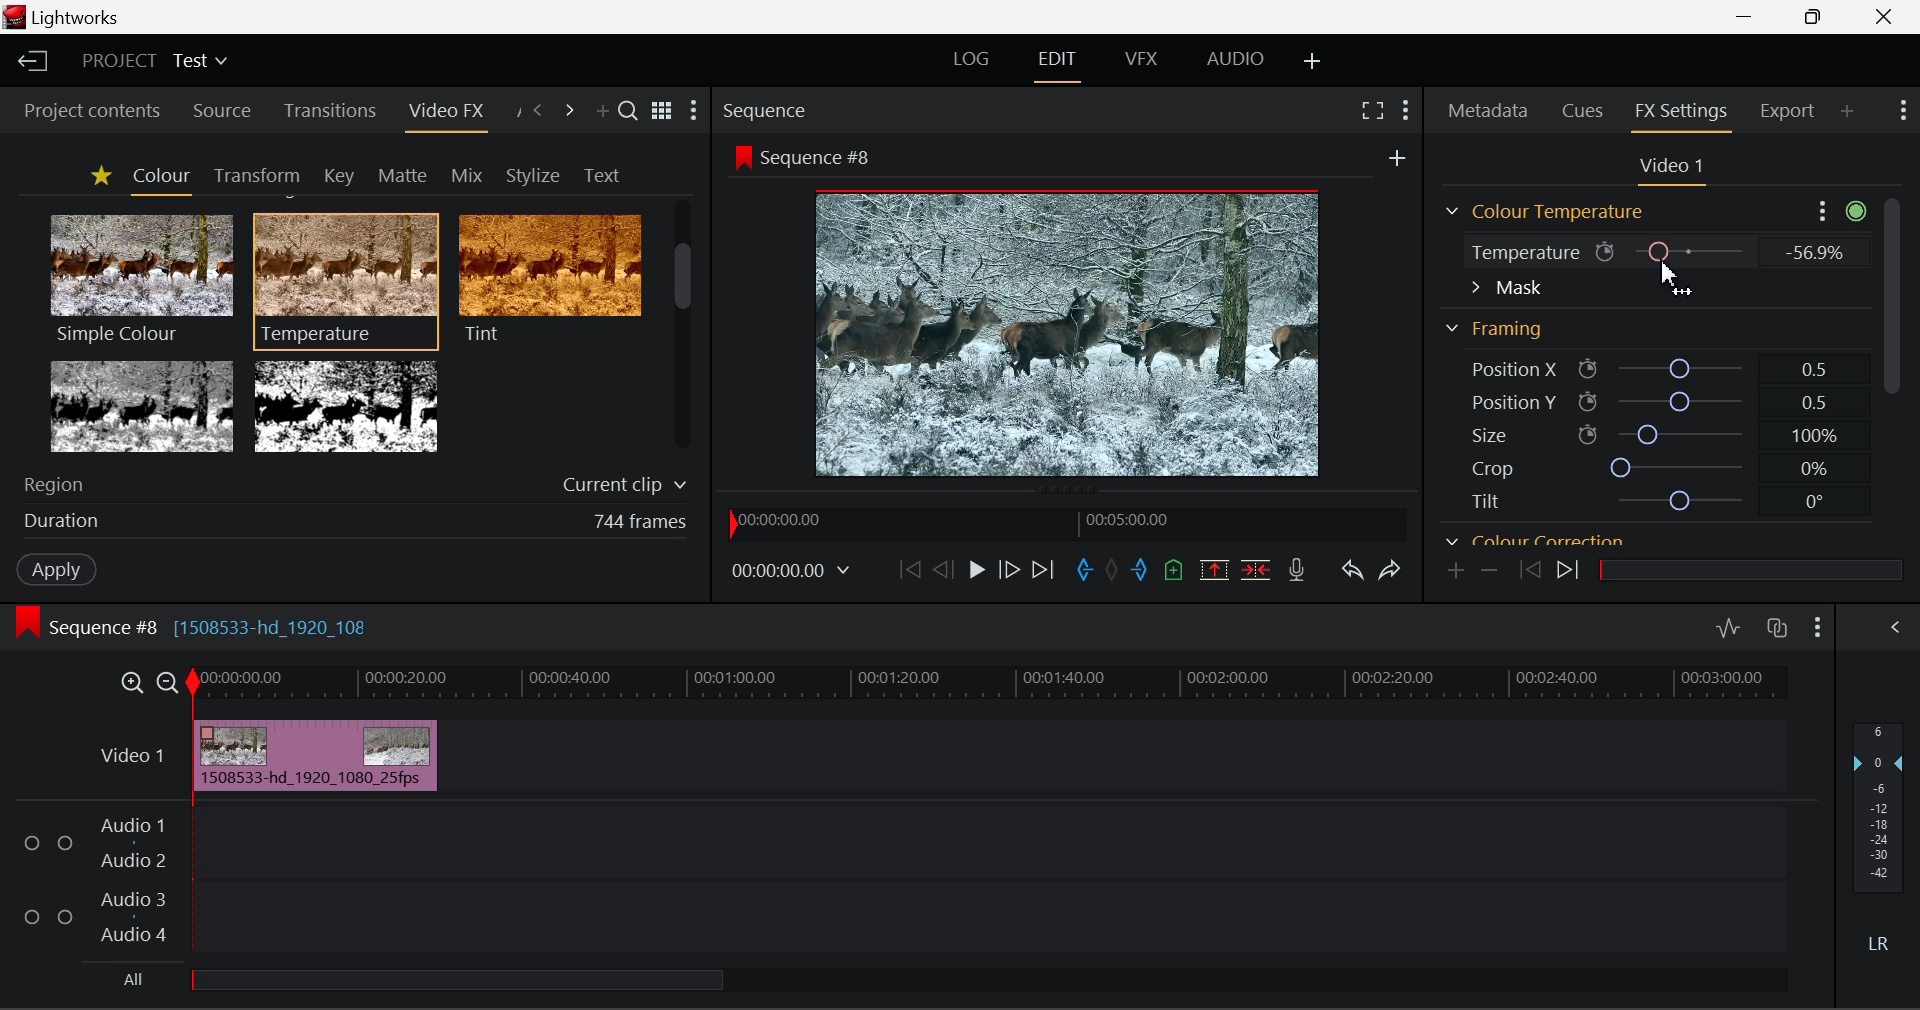 Image resolution: width=1920 pixels, height=1010 pixels. What do you see at coordinates (328, 111) in the screenshot?
I see `Transitions` at bounding box center [328, 111].